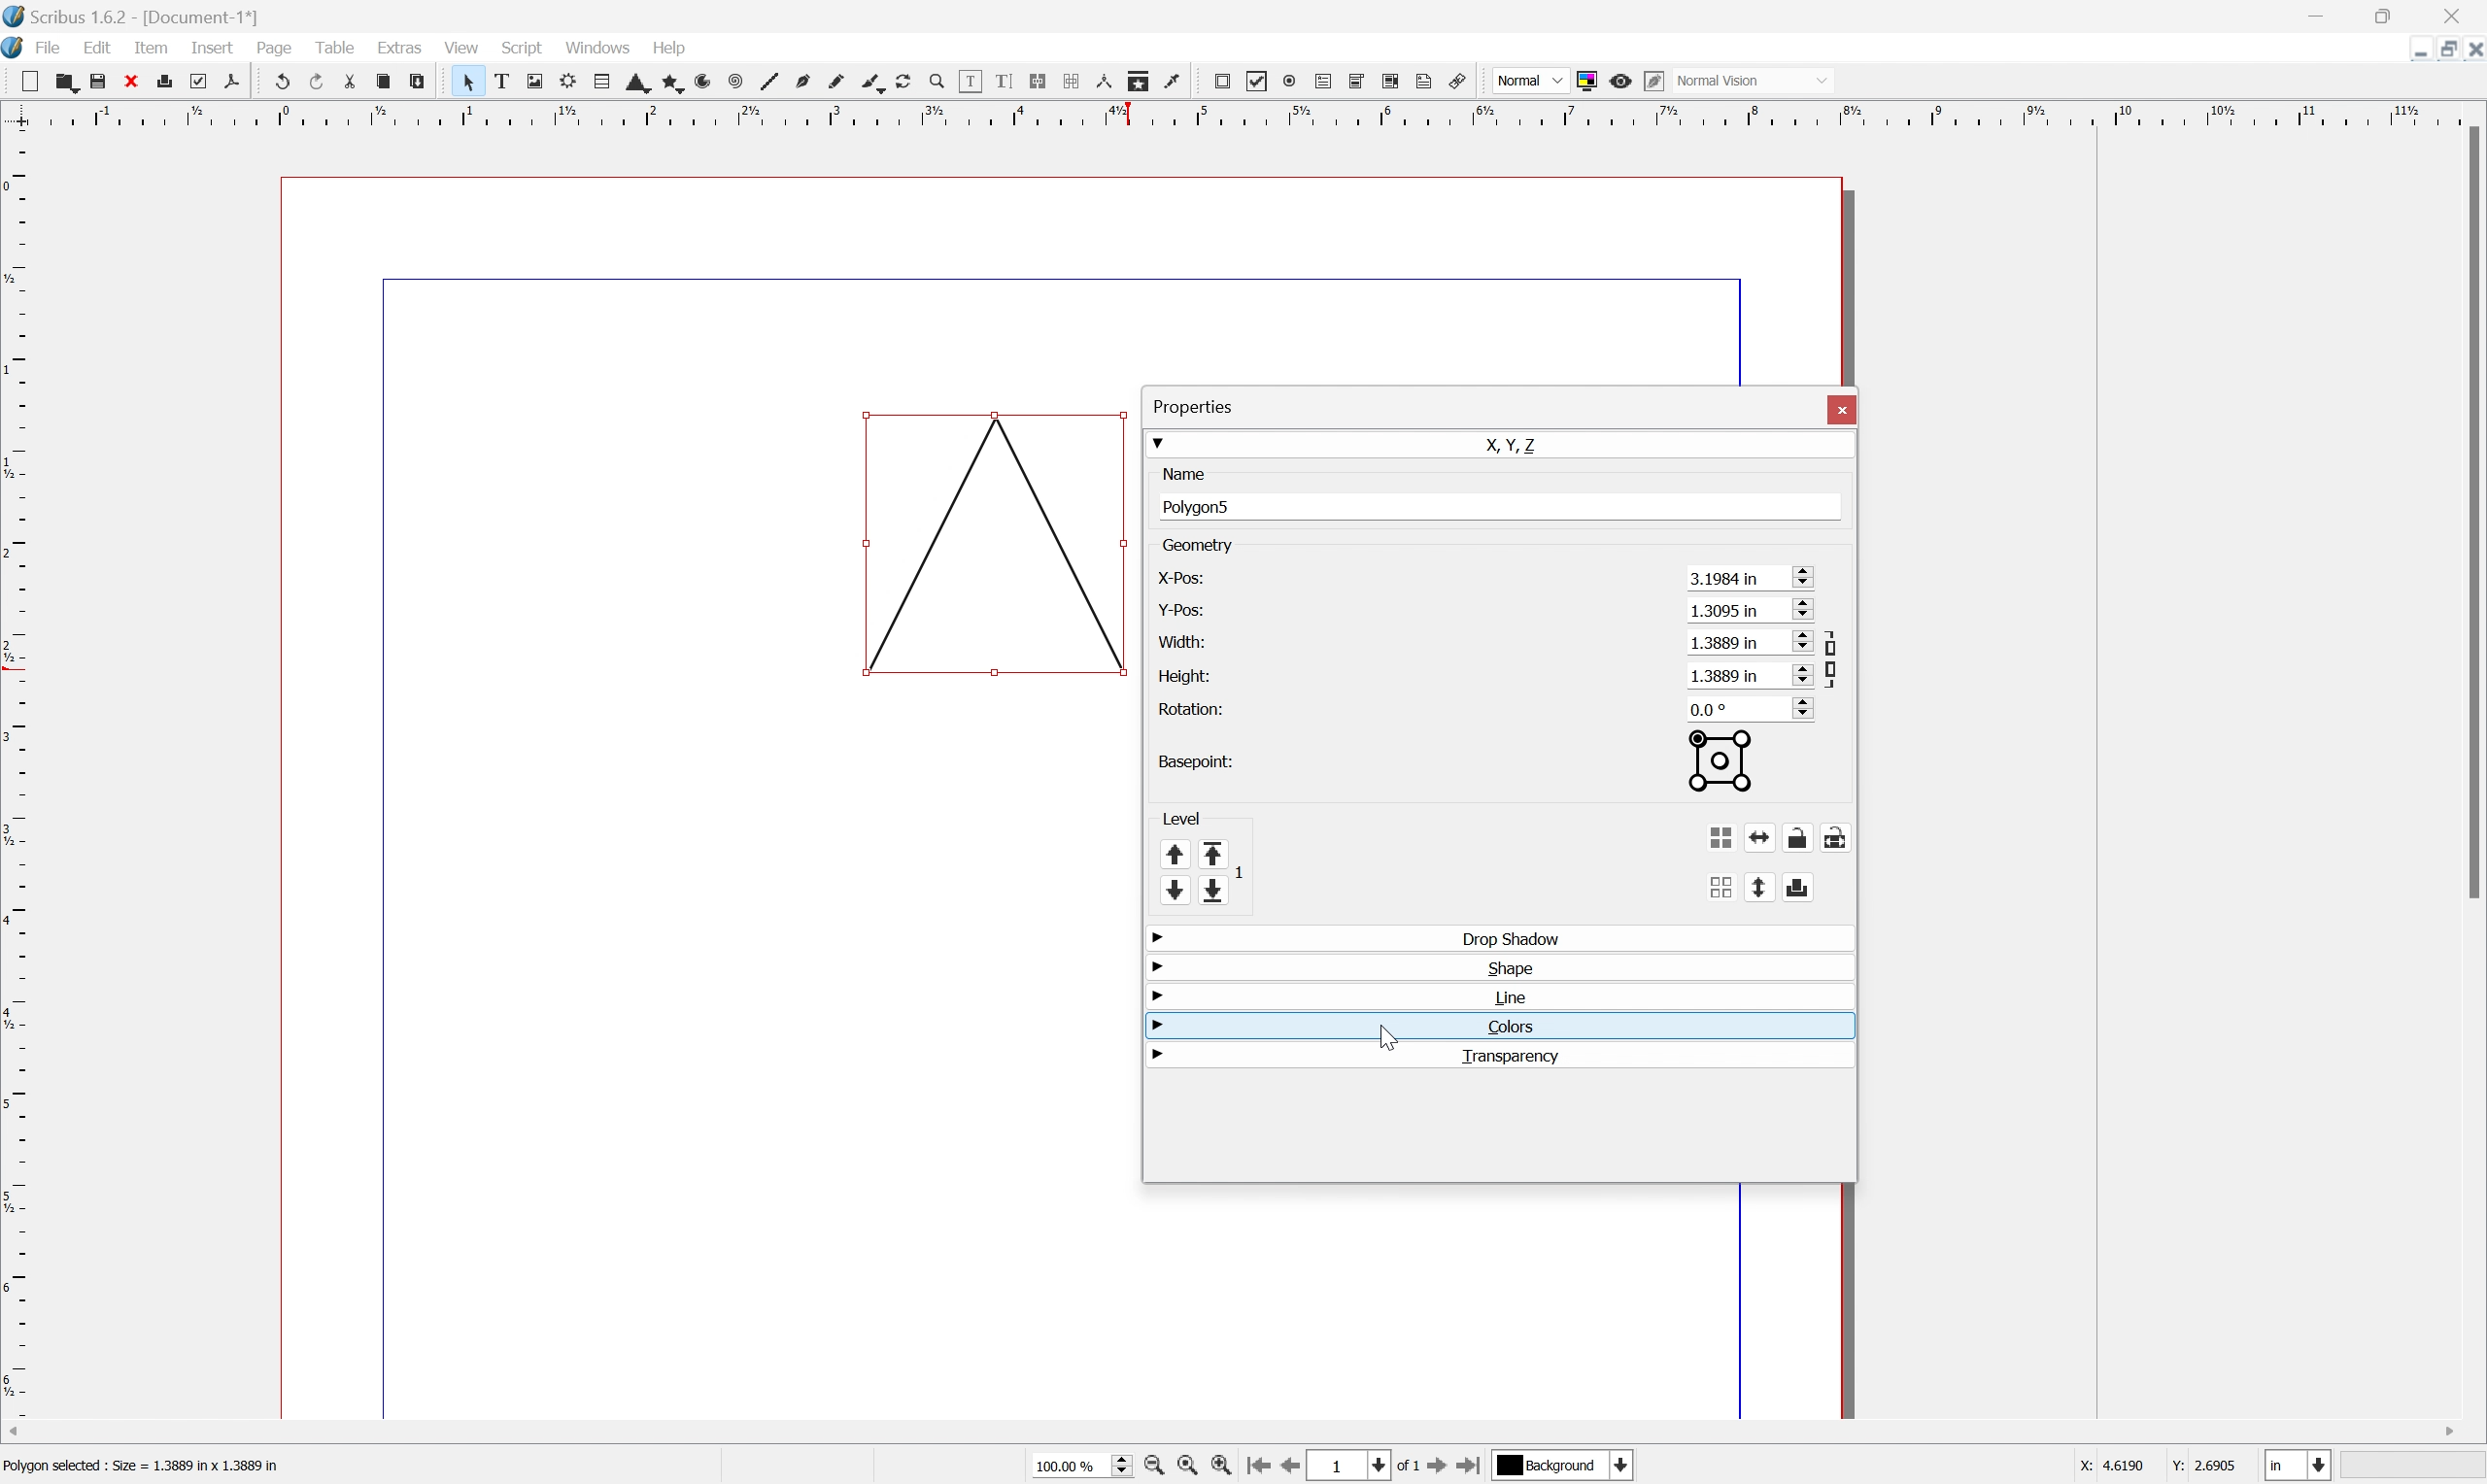 This screenshot has width=2487, height=1484. What do you see at coordinates (2439, 50) in the screenshot?
I see `Restore Down` at bounding box center [2439, 50].